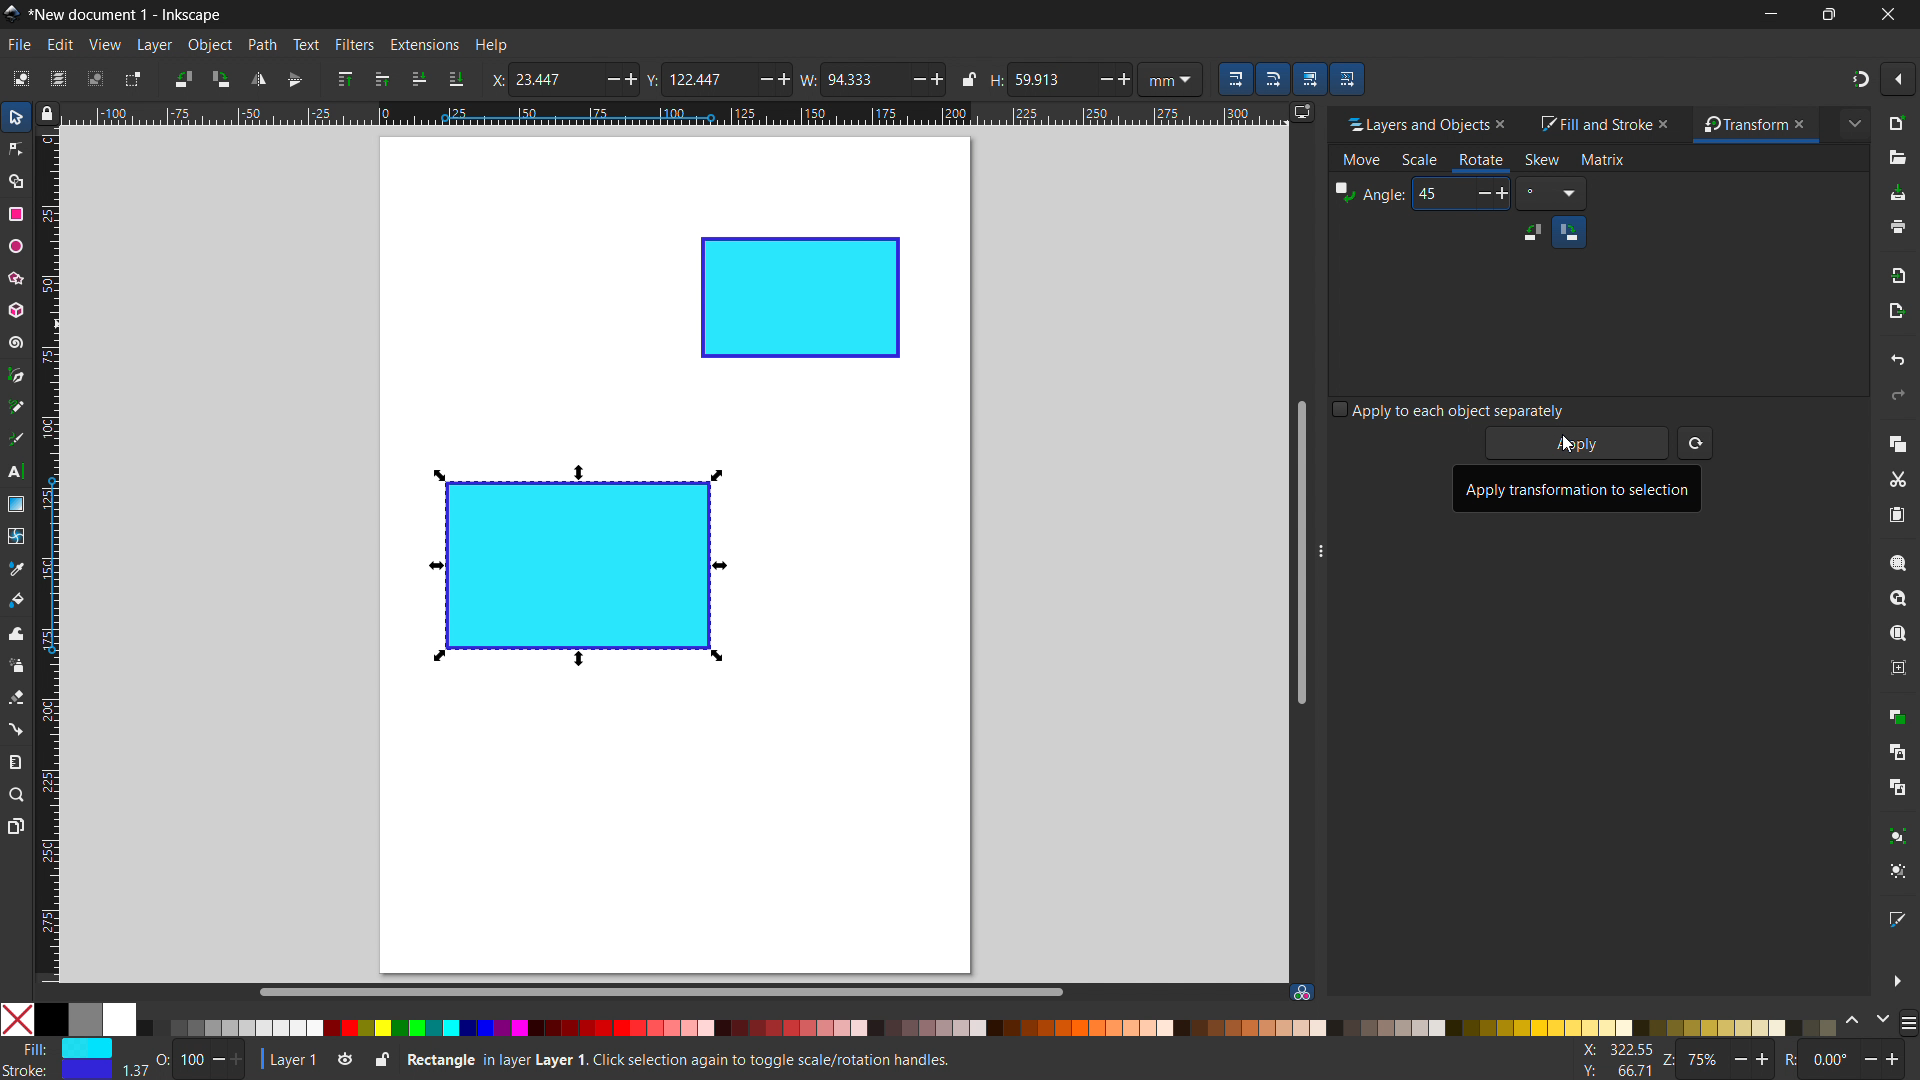  What do you see at coordinates (658, 991) in the screenshot?
I see `horizontal scrollbar` at bounding box center [658, 991].